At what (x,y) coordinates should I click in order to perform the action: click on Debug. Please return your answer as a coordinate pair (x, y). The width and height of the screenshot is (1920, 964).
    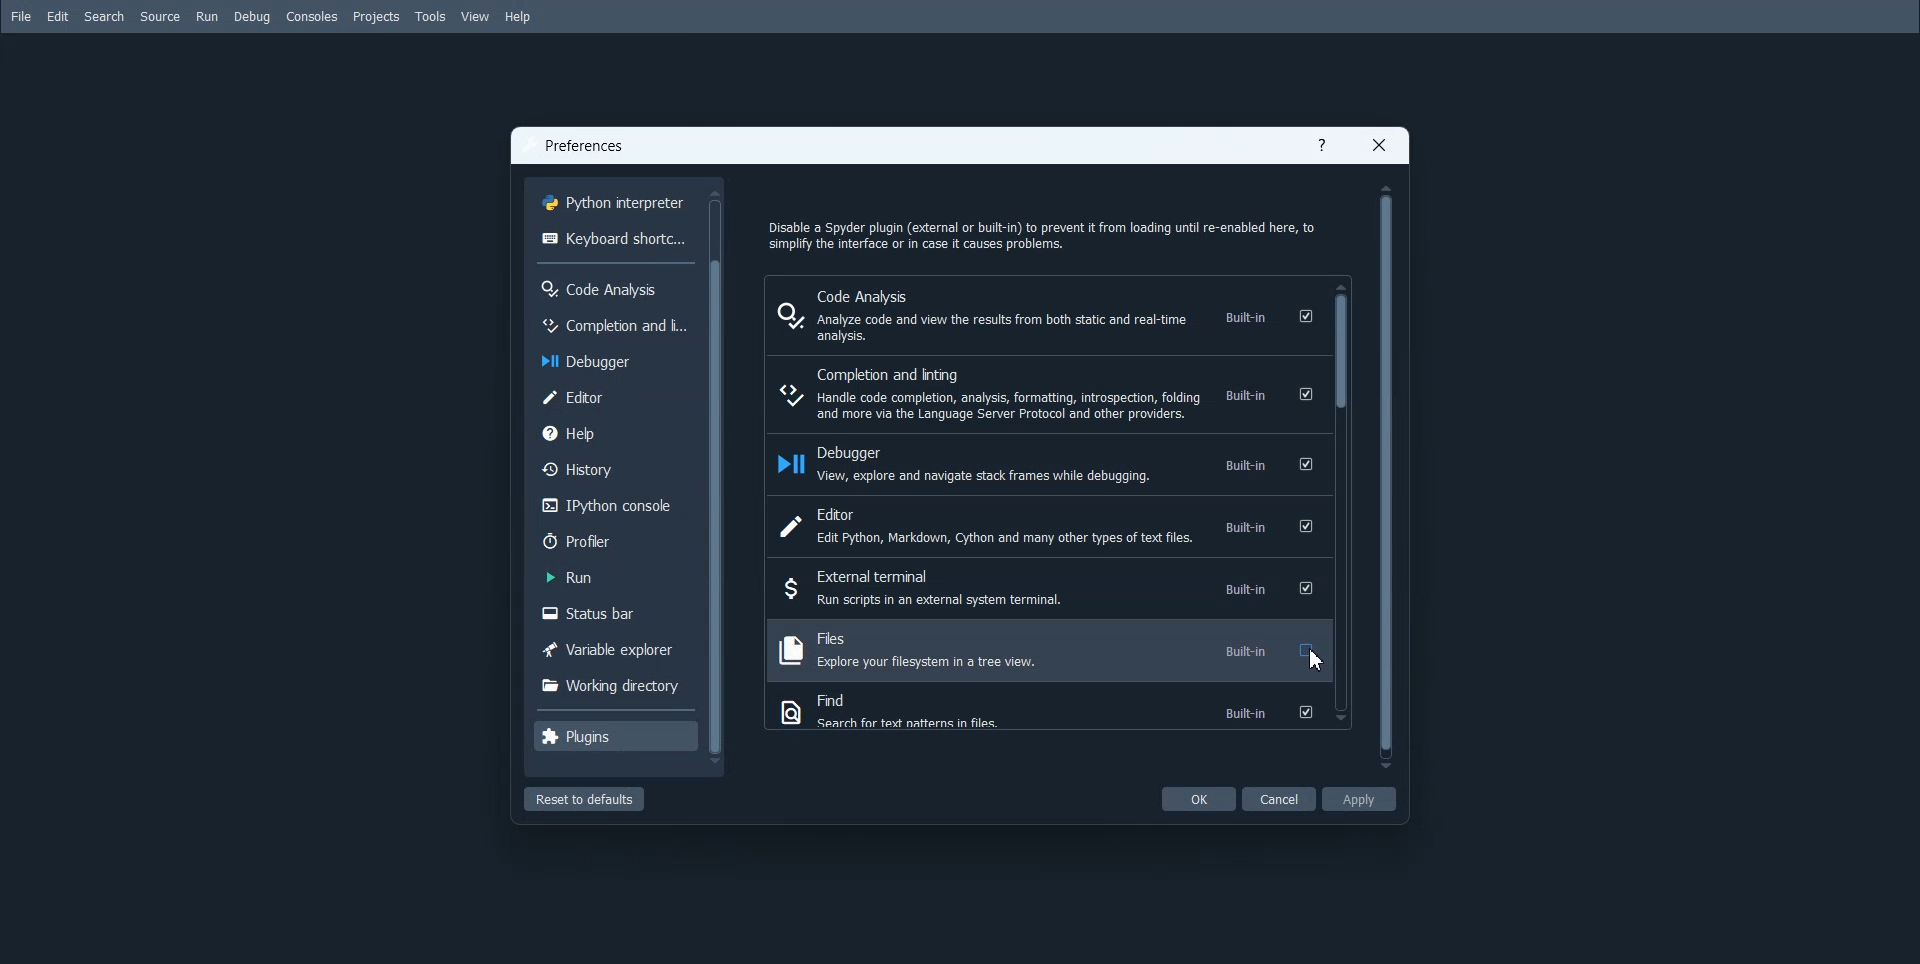
    Looking at the image, I should click on (253, 17).